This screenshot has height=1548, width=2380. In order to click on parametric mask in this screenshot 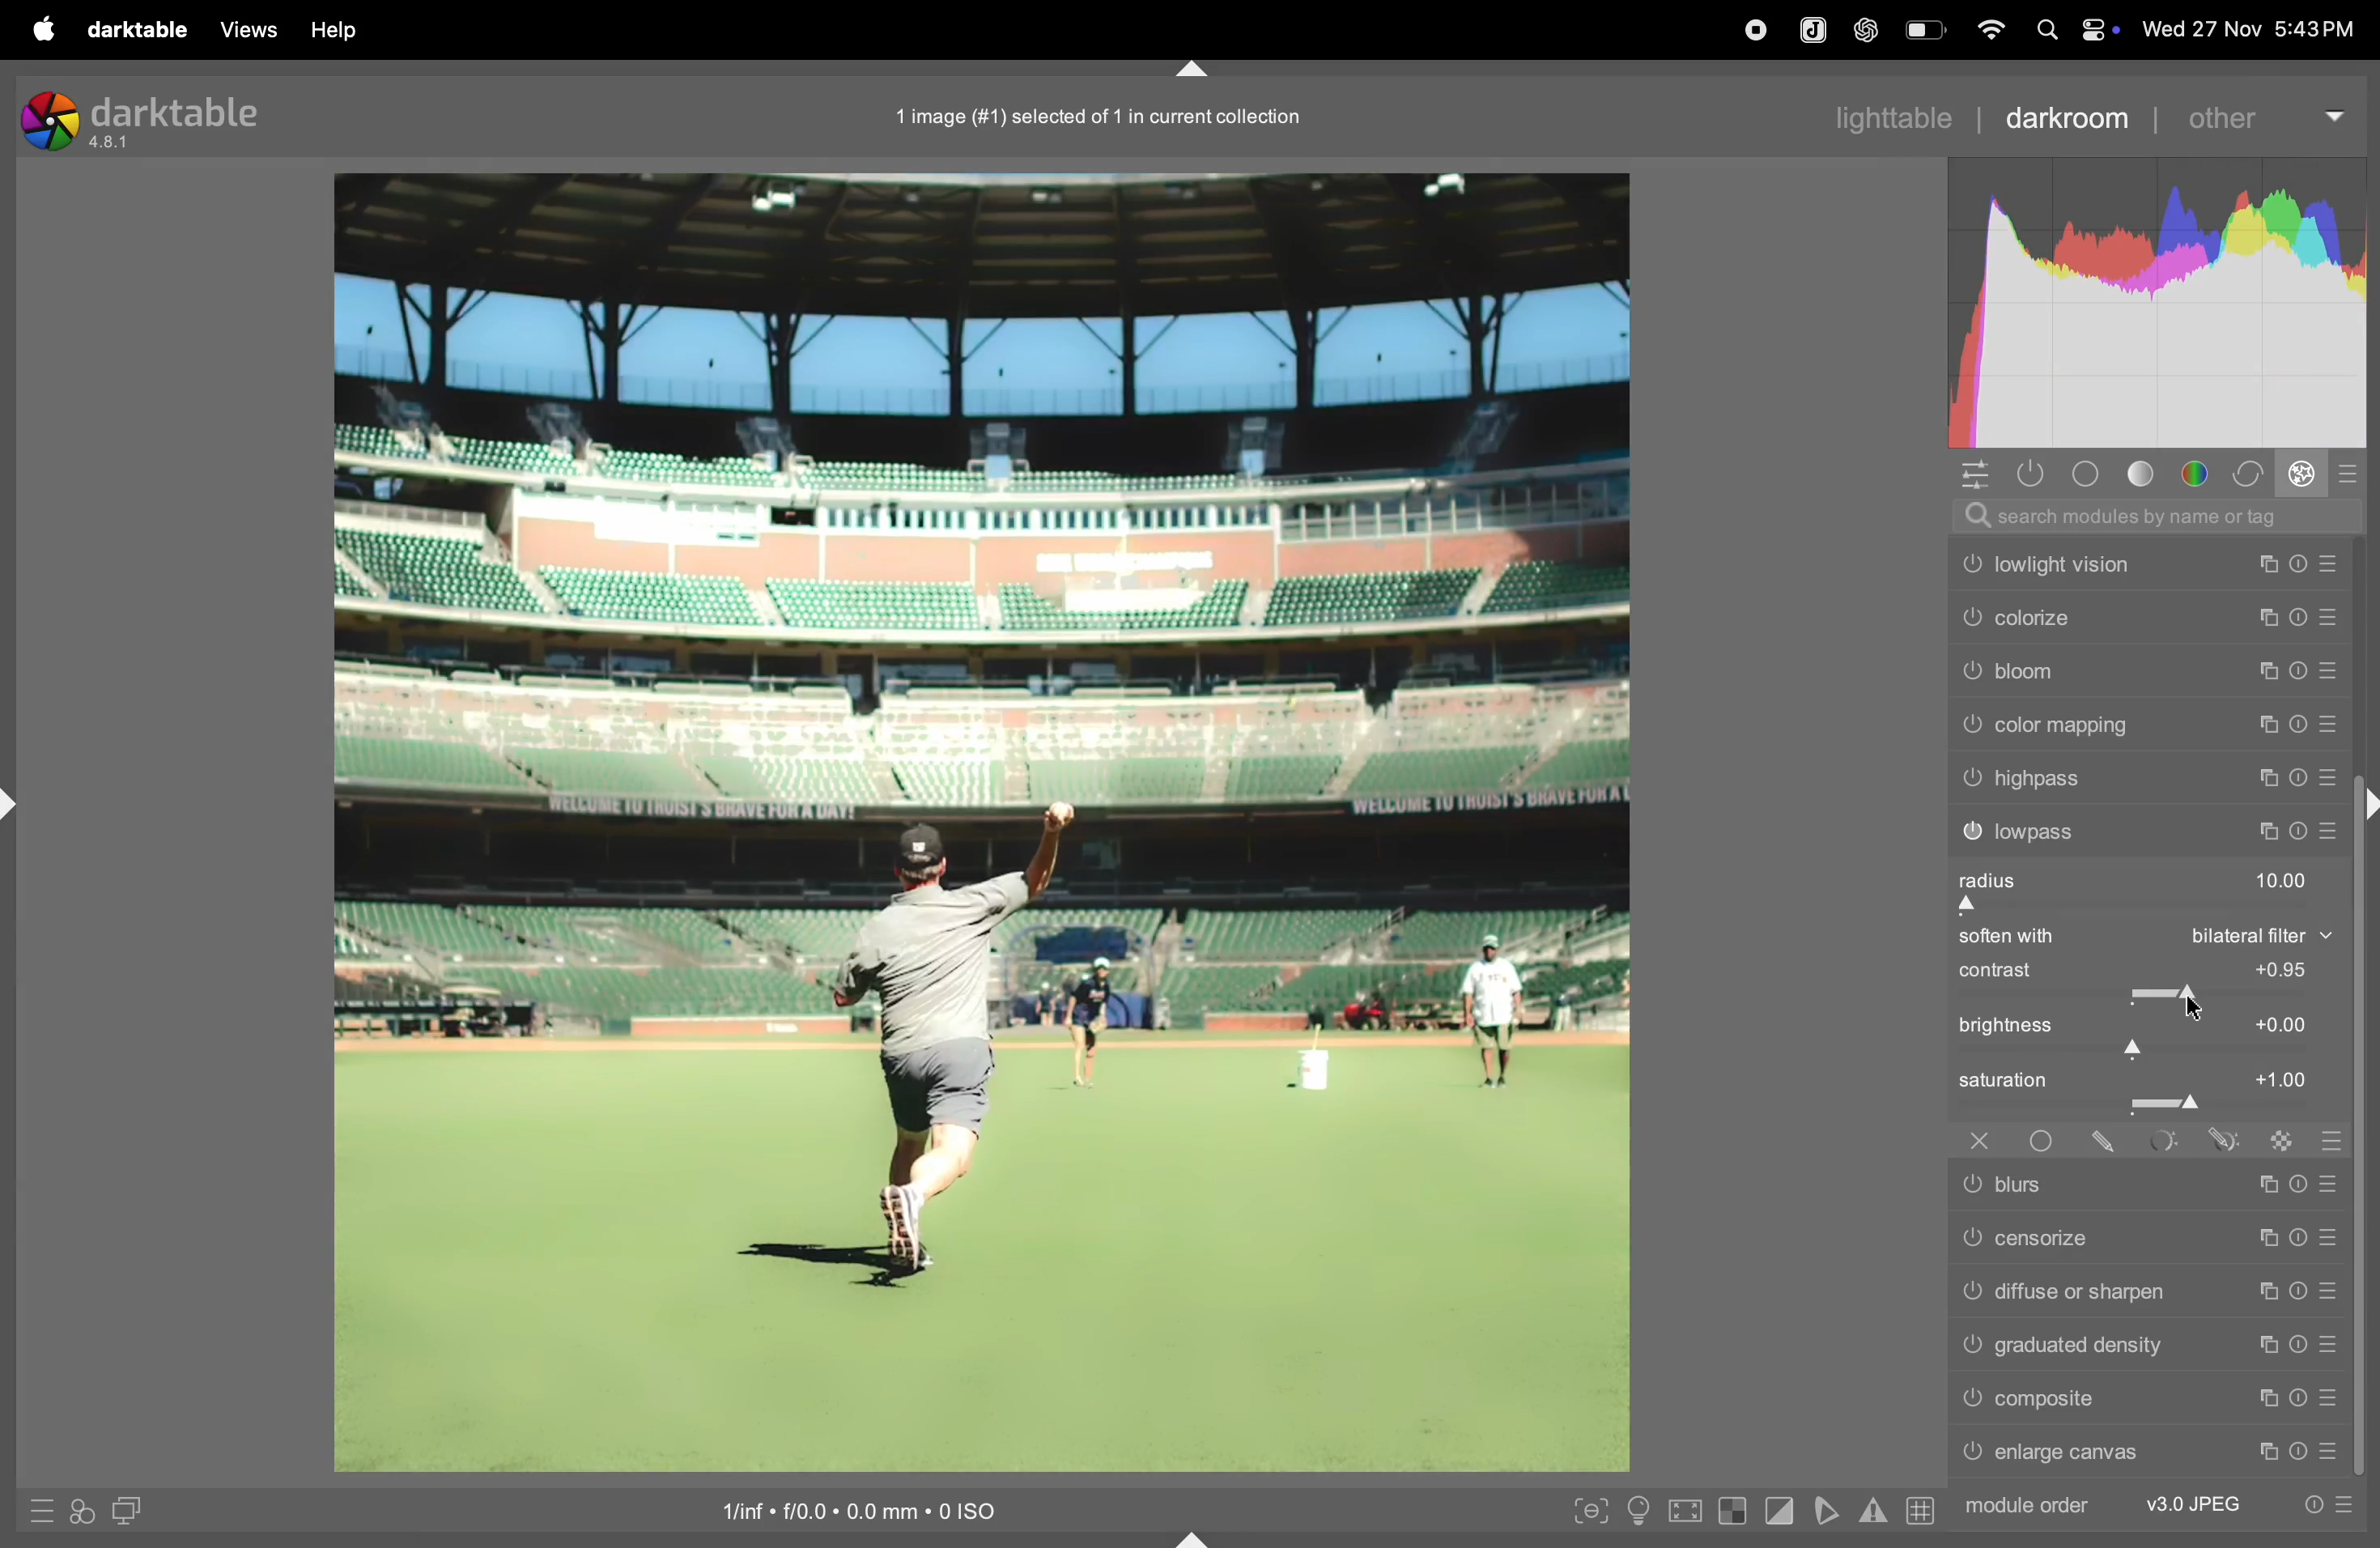, I will do `click(2162, 1143)`.